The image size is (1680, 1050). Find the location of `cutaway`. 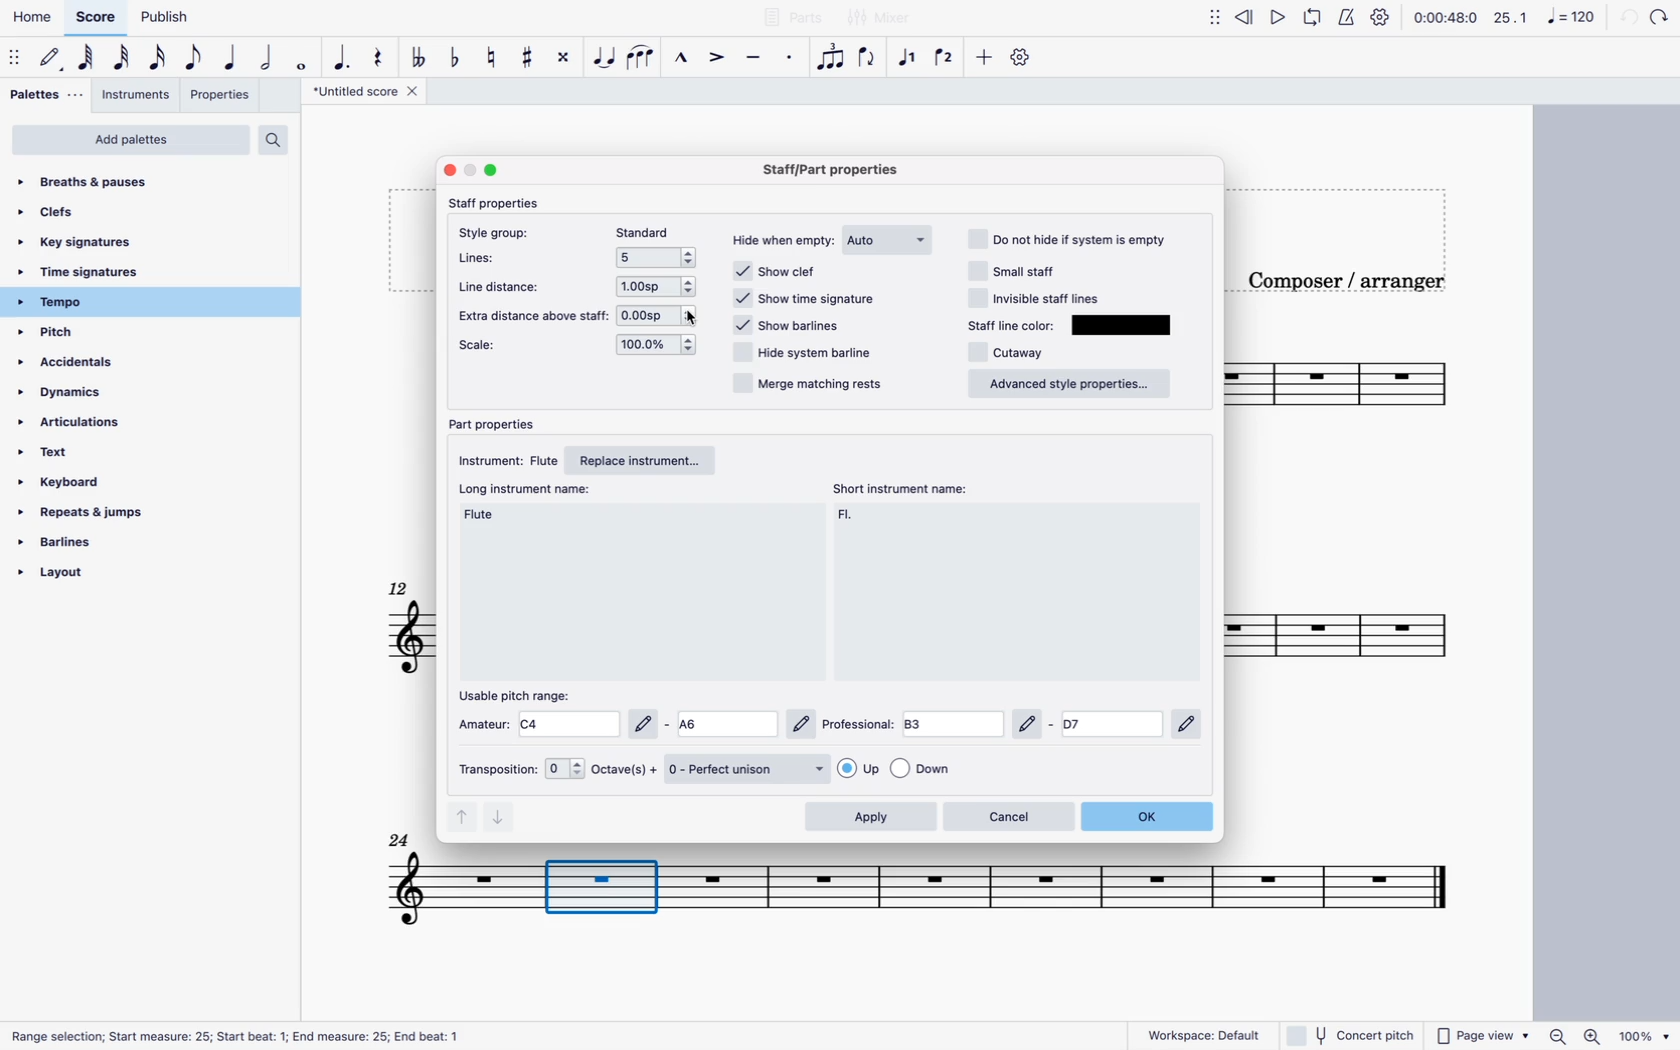

cutaway is located at coordinates (1015, 353).